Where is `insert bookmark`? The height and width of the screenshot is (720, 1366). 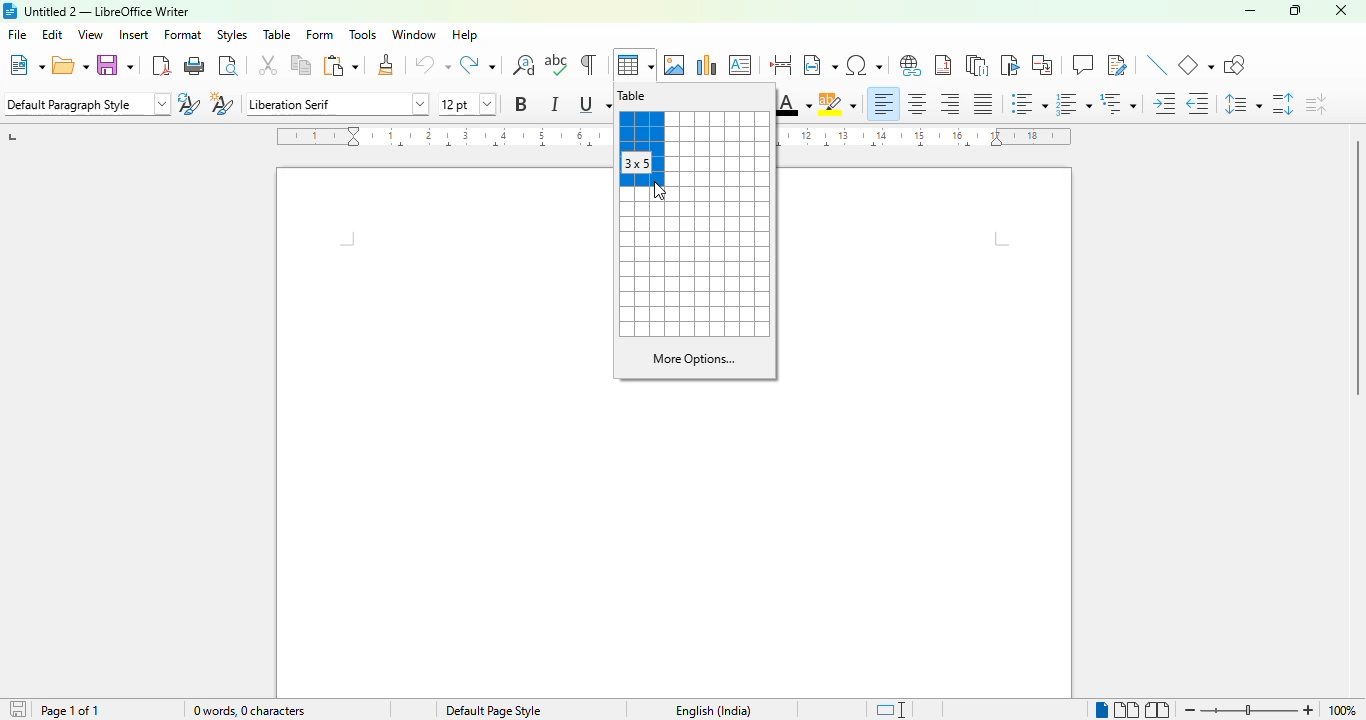
insert bookmark is located at coordinates (1010, 65).